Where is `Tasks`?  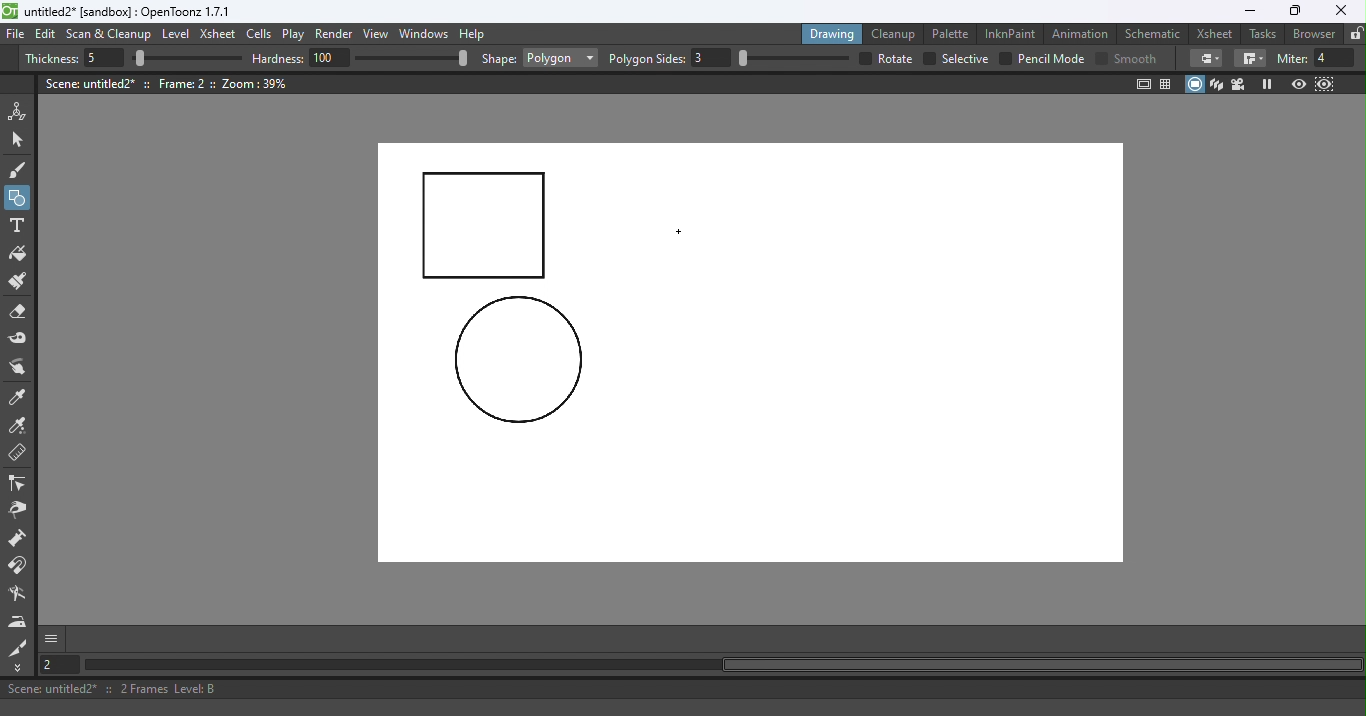 Tasks is located at coordinates (1264, 34).